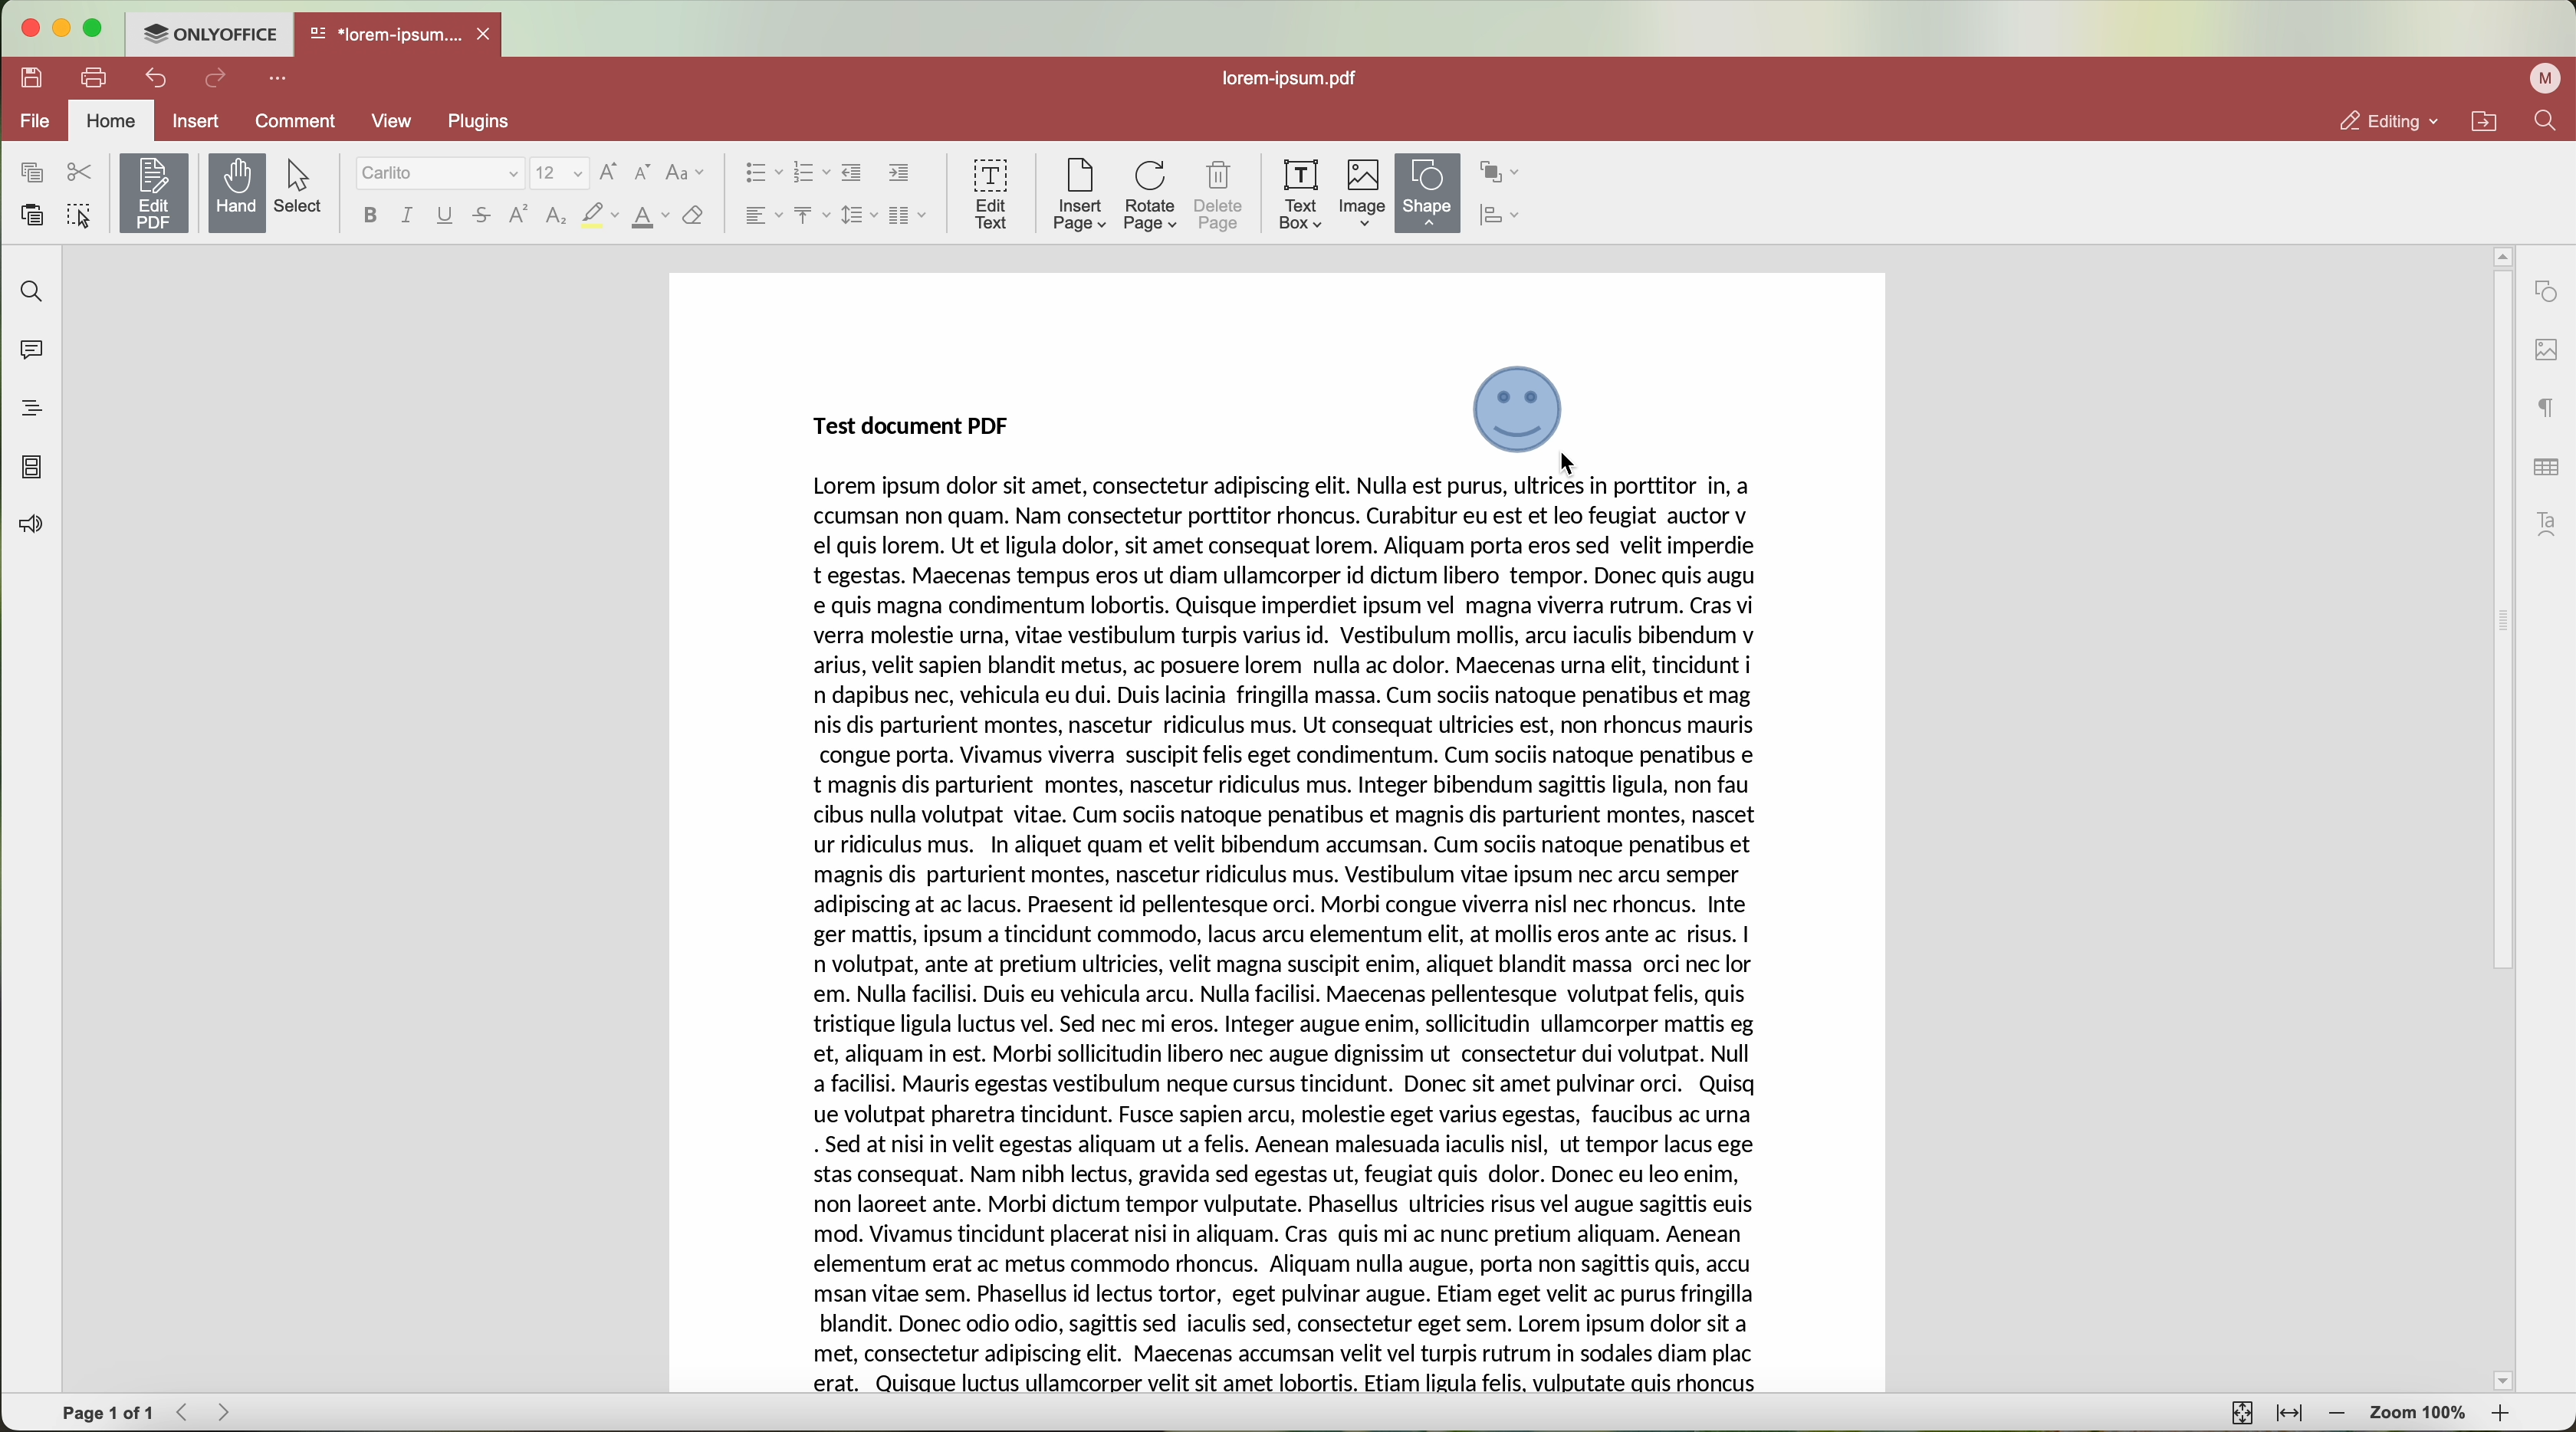  I want to click on fit to width, so click(2292, 1415).